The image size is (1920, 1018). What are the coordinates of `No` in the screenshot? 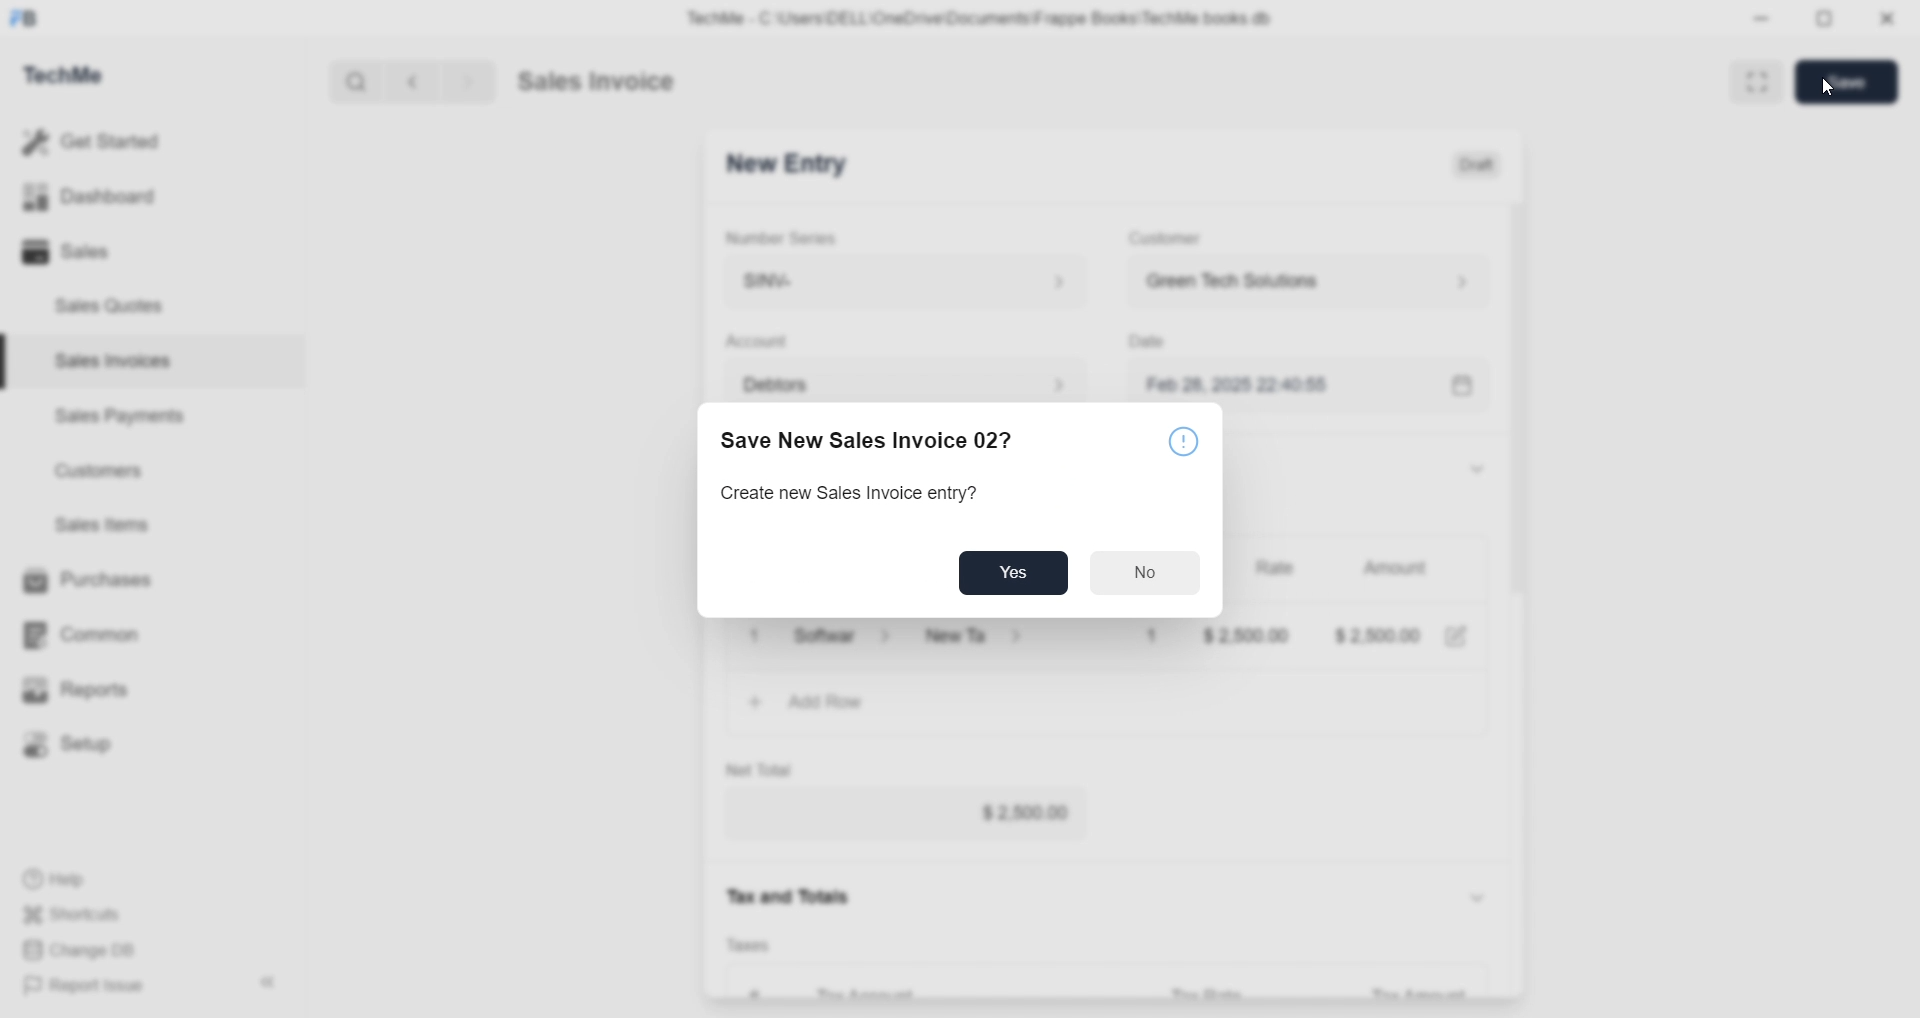 It's located at (1142, 572).